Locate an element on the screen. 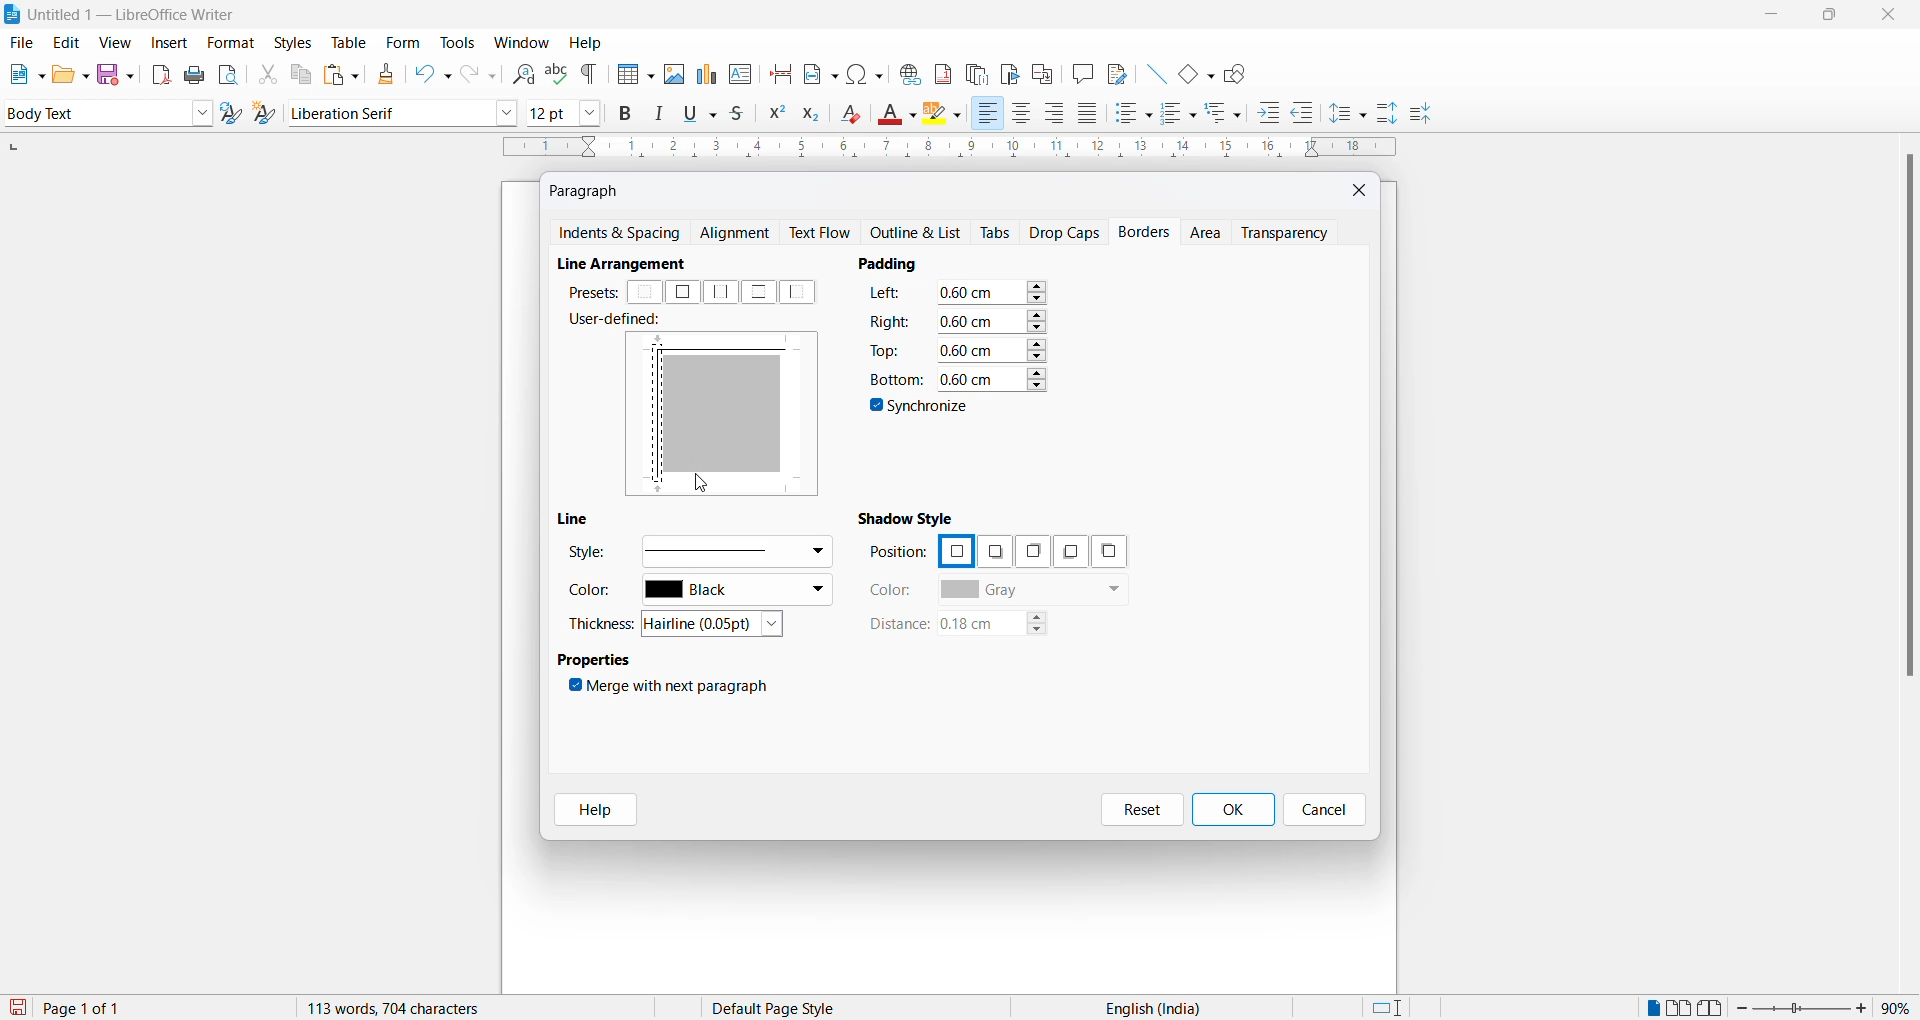 The image size is (1920, 1020). save as is located at coordinates (119, 70).